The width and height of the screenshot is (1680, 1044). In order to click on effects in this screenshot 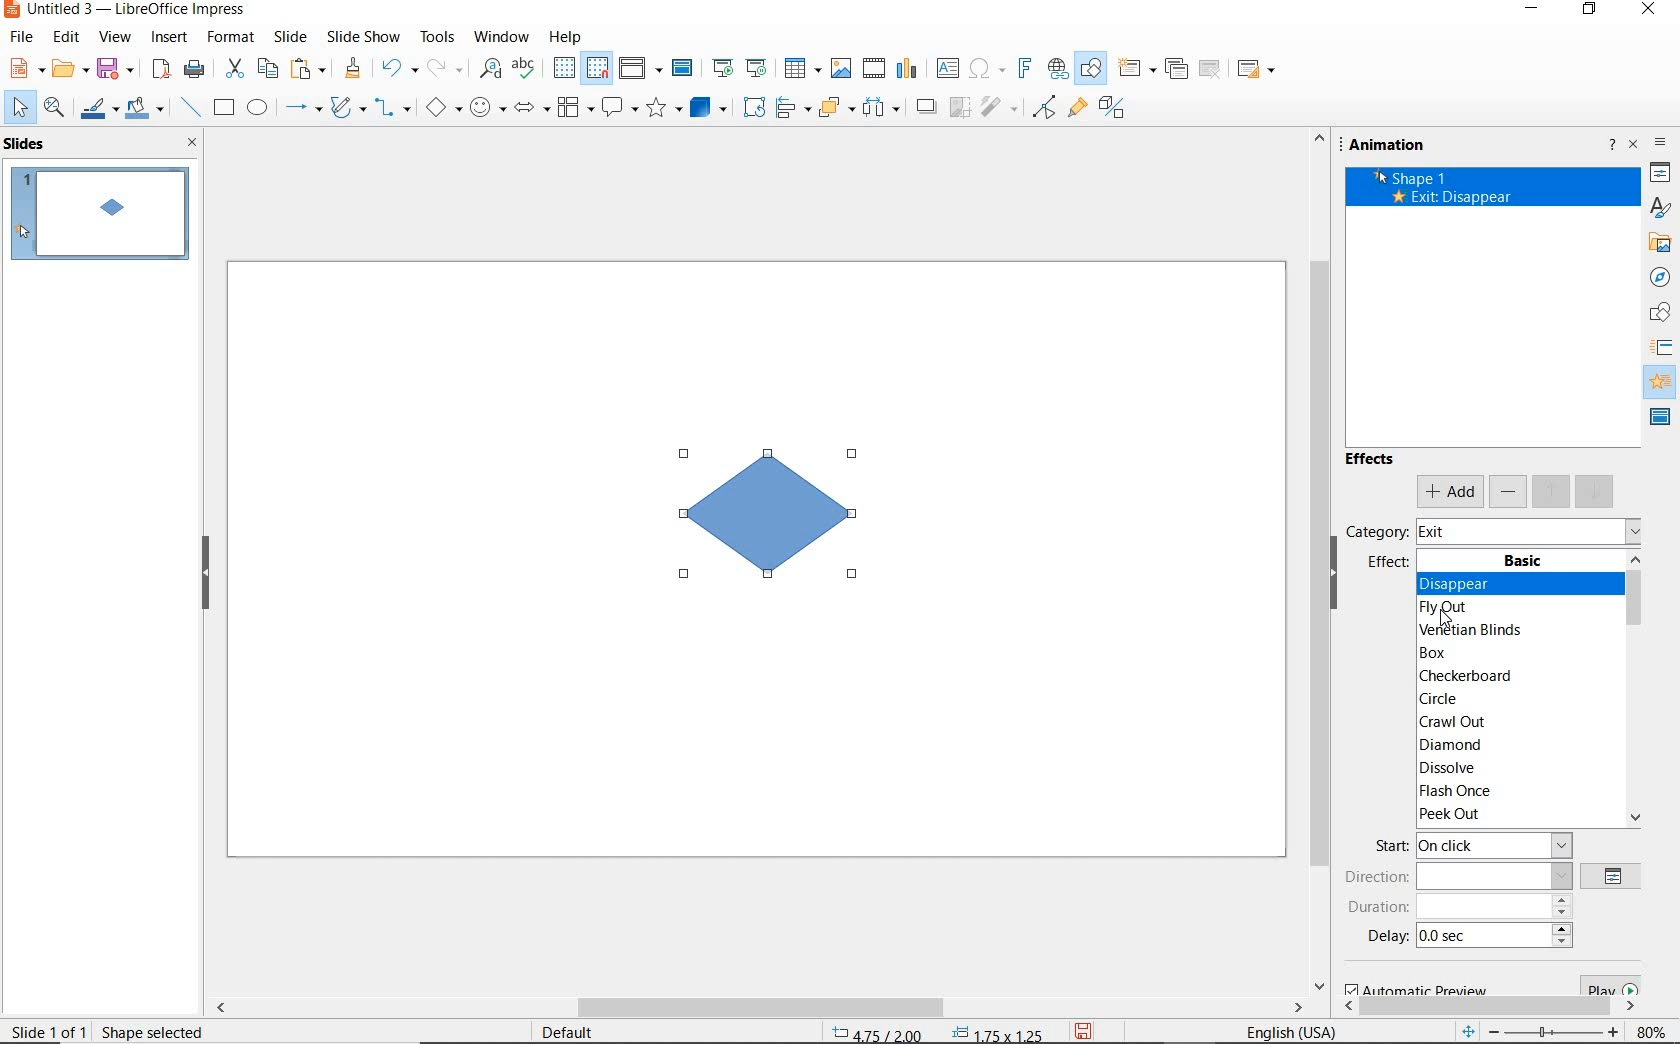, I will do `click(1372, 458)`.